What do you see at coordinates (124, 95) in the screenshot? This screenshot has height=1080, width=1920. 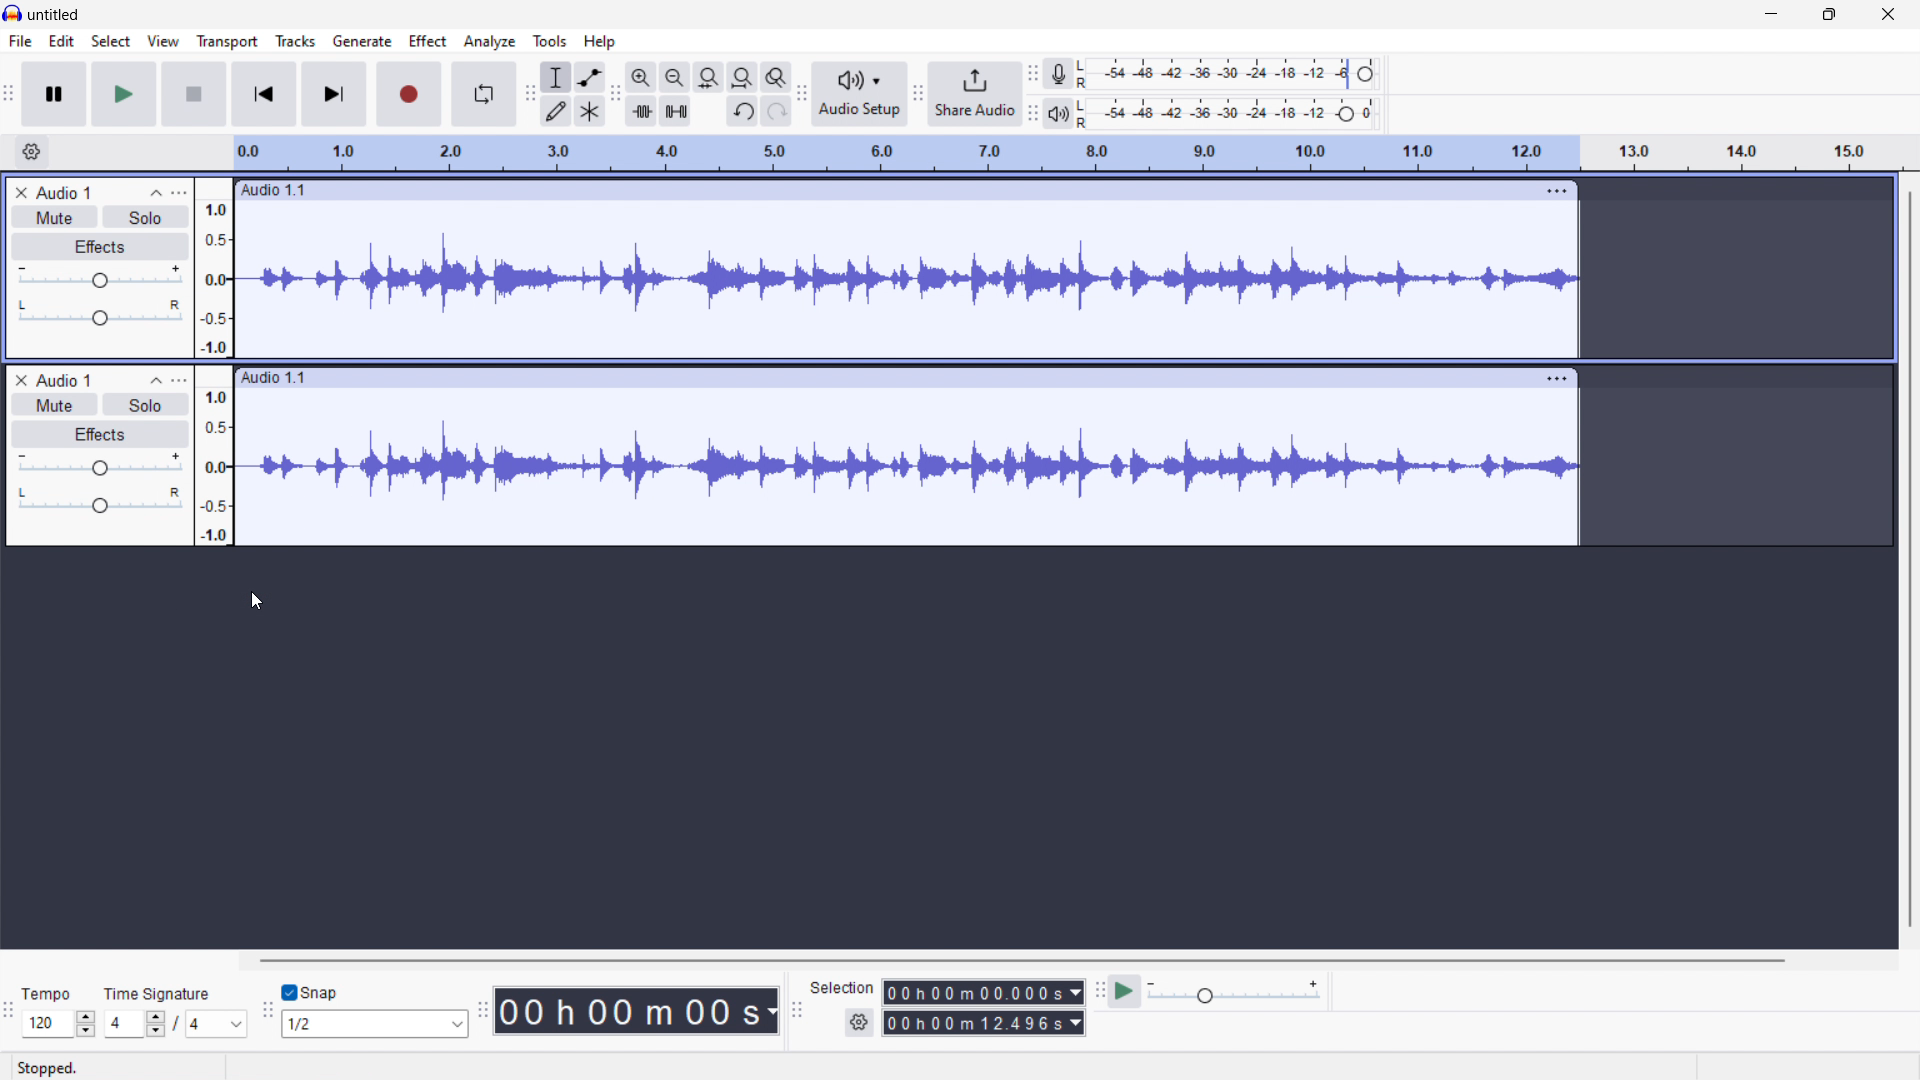 I see `play` at bounding box center [124, 95].